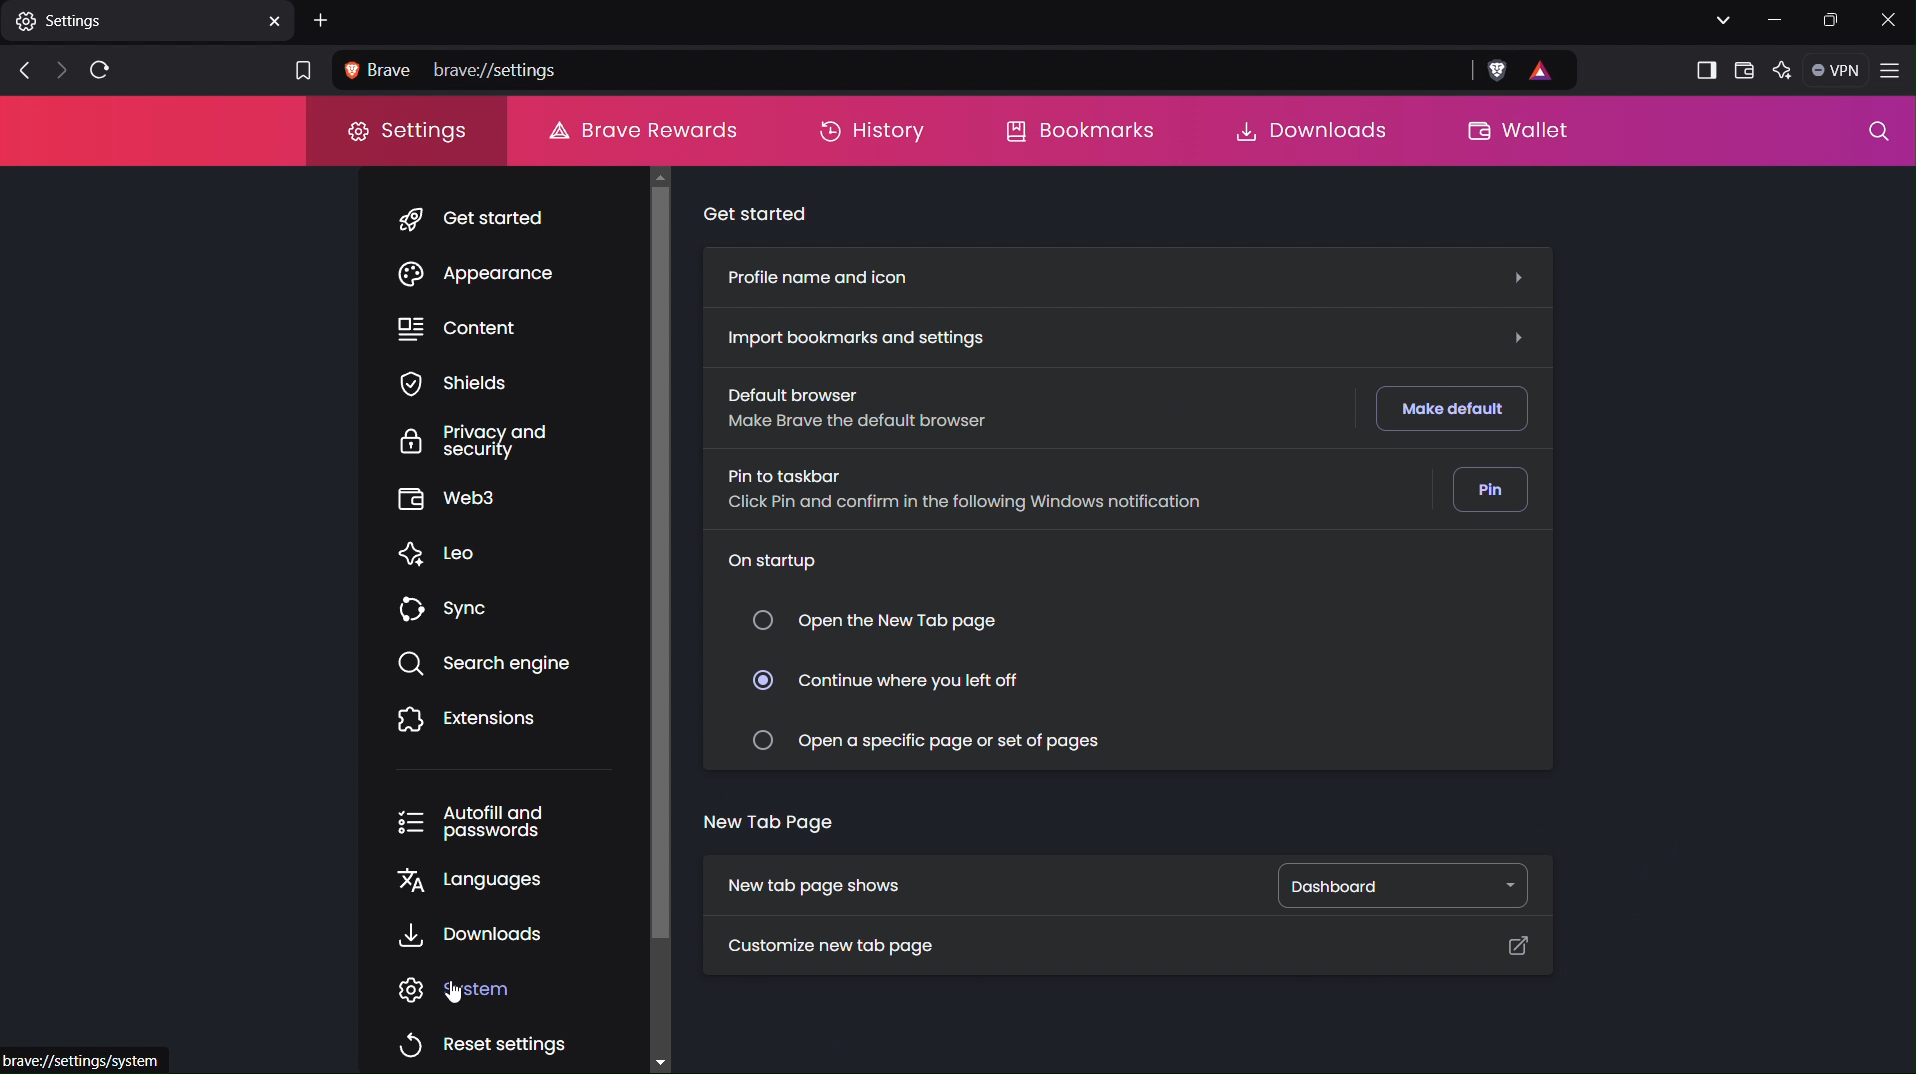  What do you see at coordinates (826, 950) in the screenshot?
I see `Customize new tab page` at bounding box center [826, 950].